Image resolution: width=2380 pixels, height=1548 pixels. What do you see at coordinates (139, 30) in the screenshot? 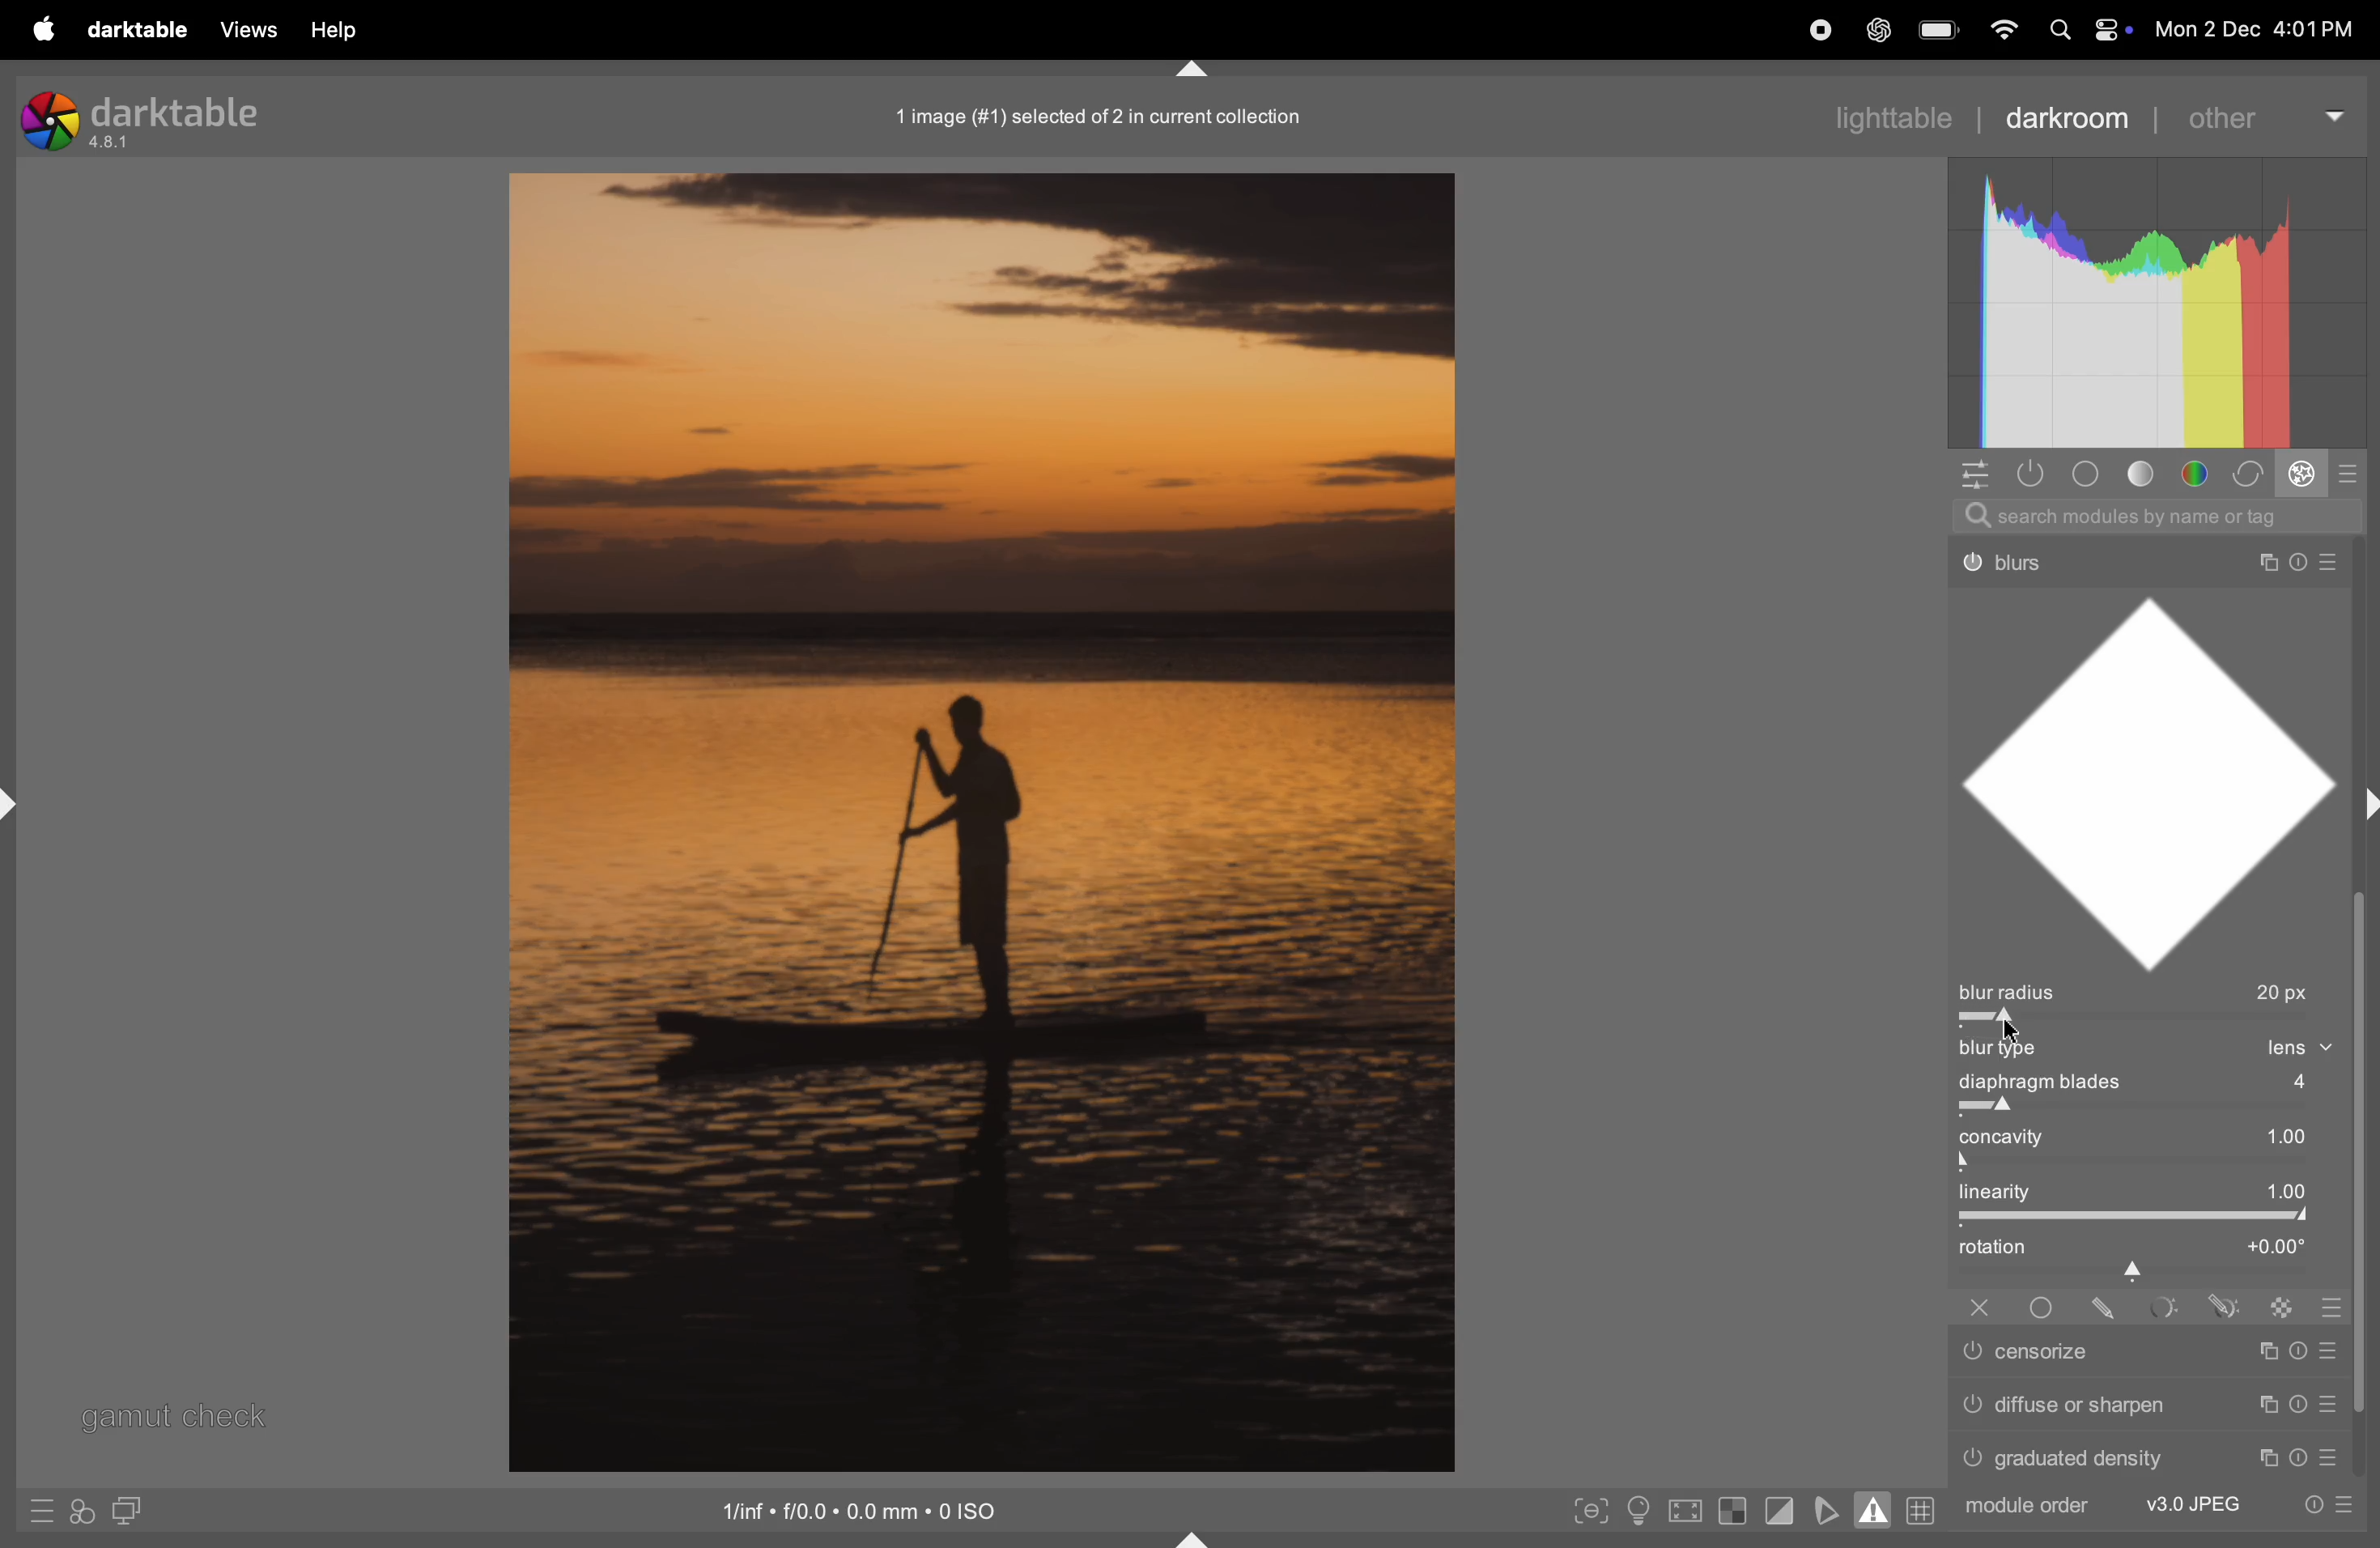
I see `darktable` at bounding box center [139, 30].